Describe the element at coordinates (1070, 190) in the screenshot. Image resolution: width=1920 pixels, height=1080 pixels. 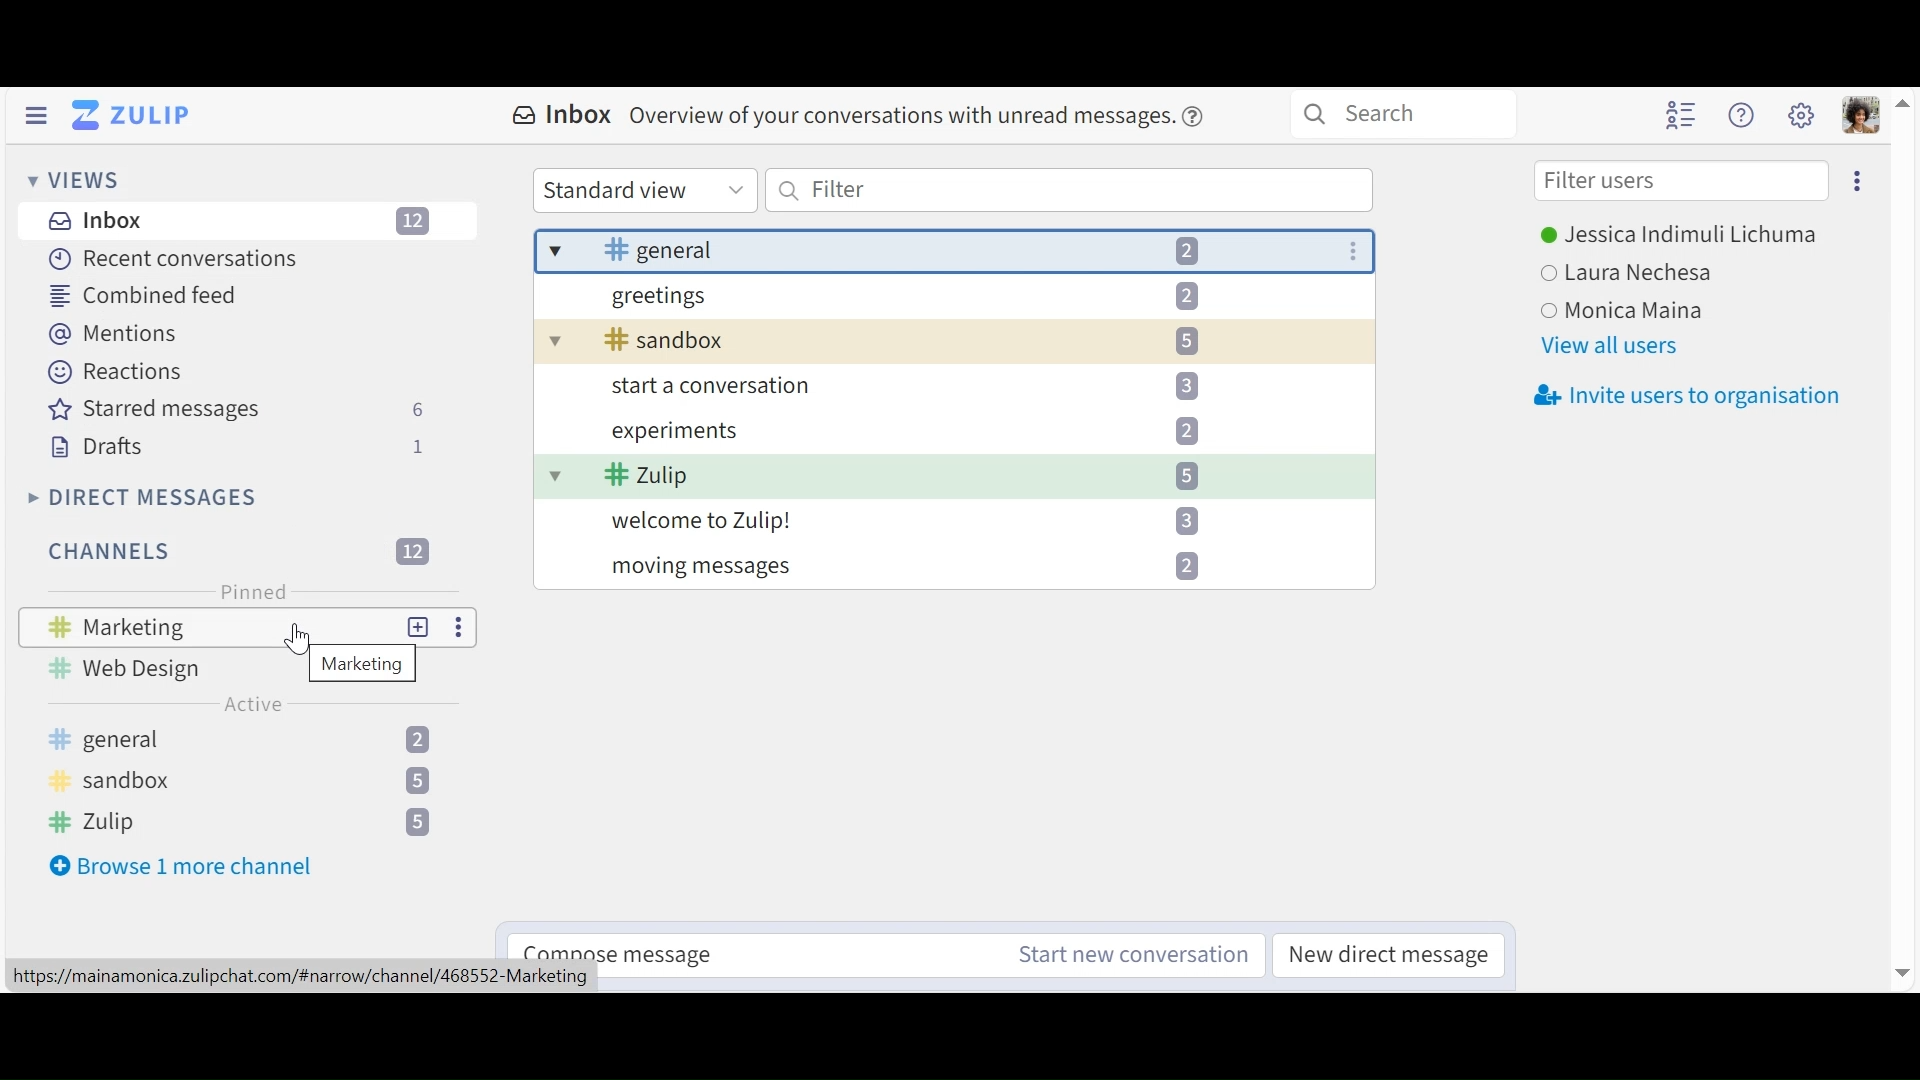
I see `Filter` at that location.